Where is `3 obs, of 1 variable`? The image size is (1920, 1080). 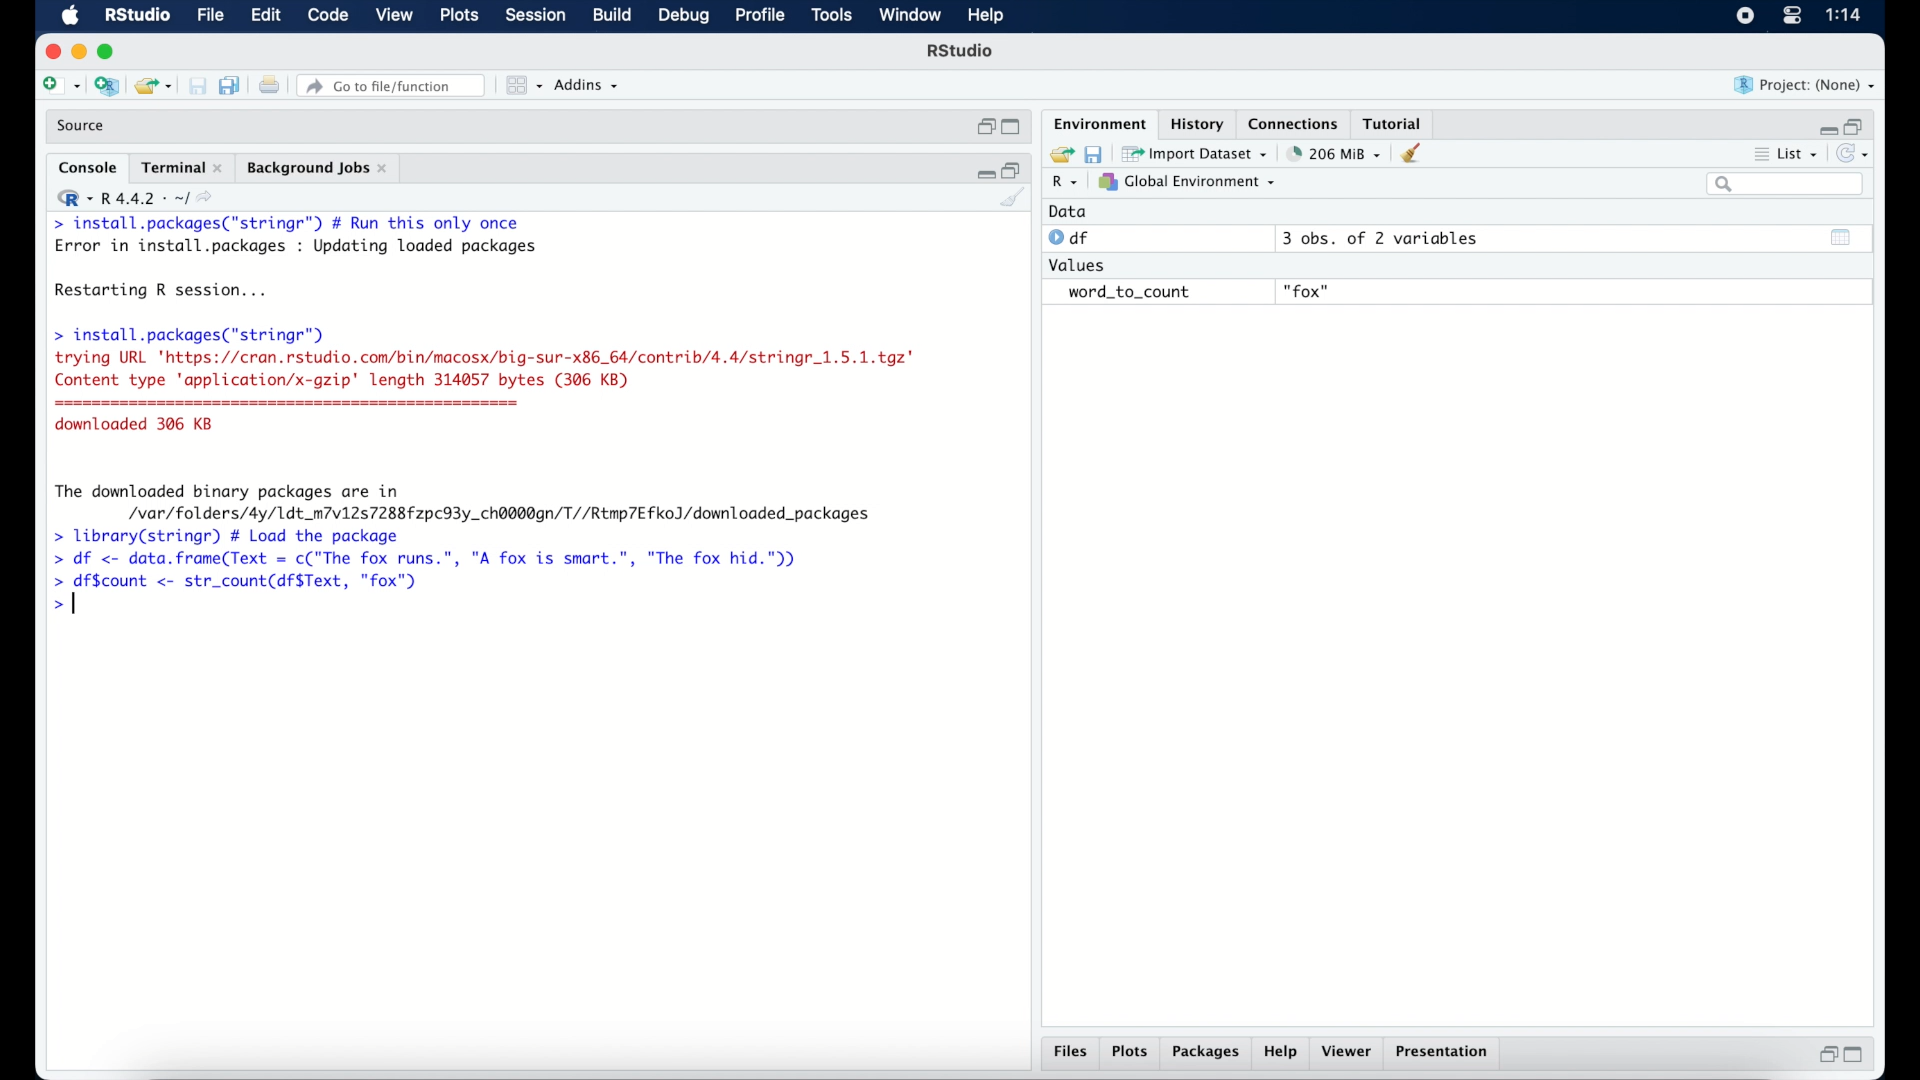
3 obs, of 1 variable is located at coordinates (1385, 238).